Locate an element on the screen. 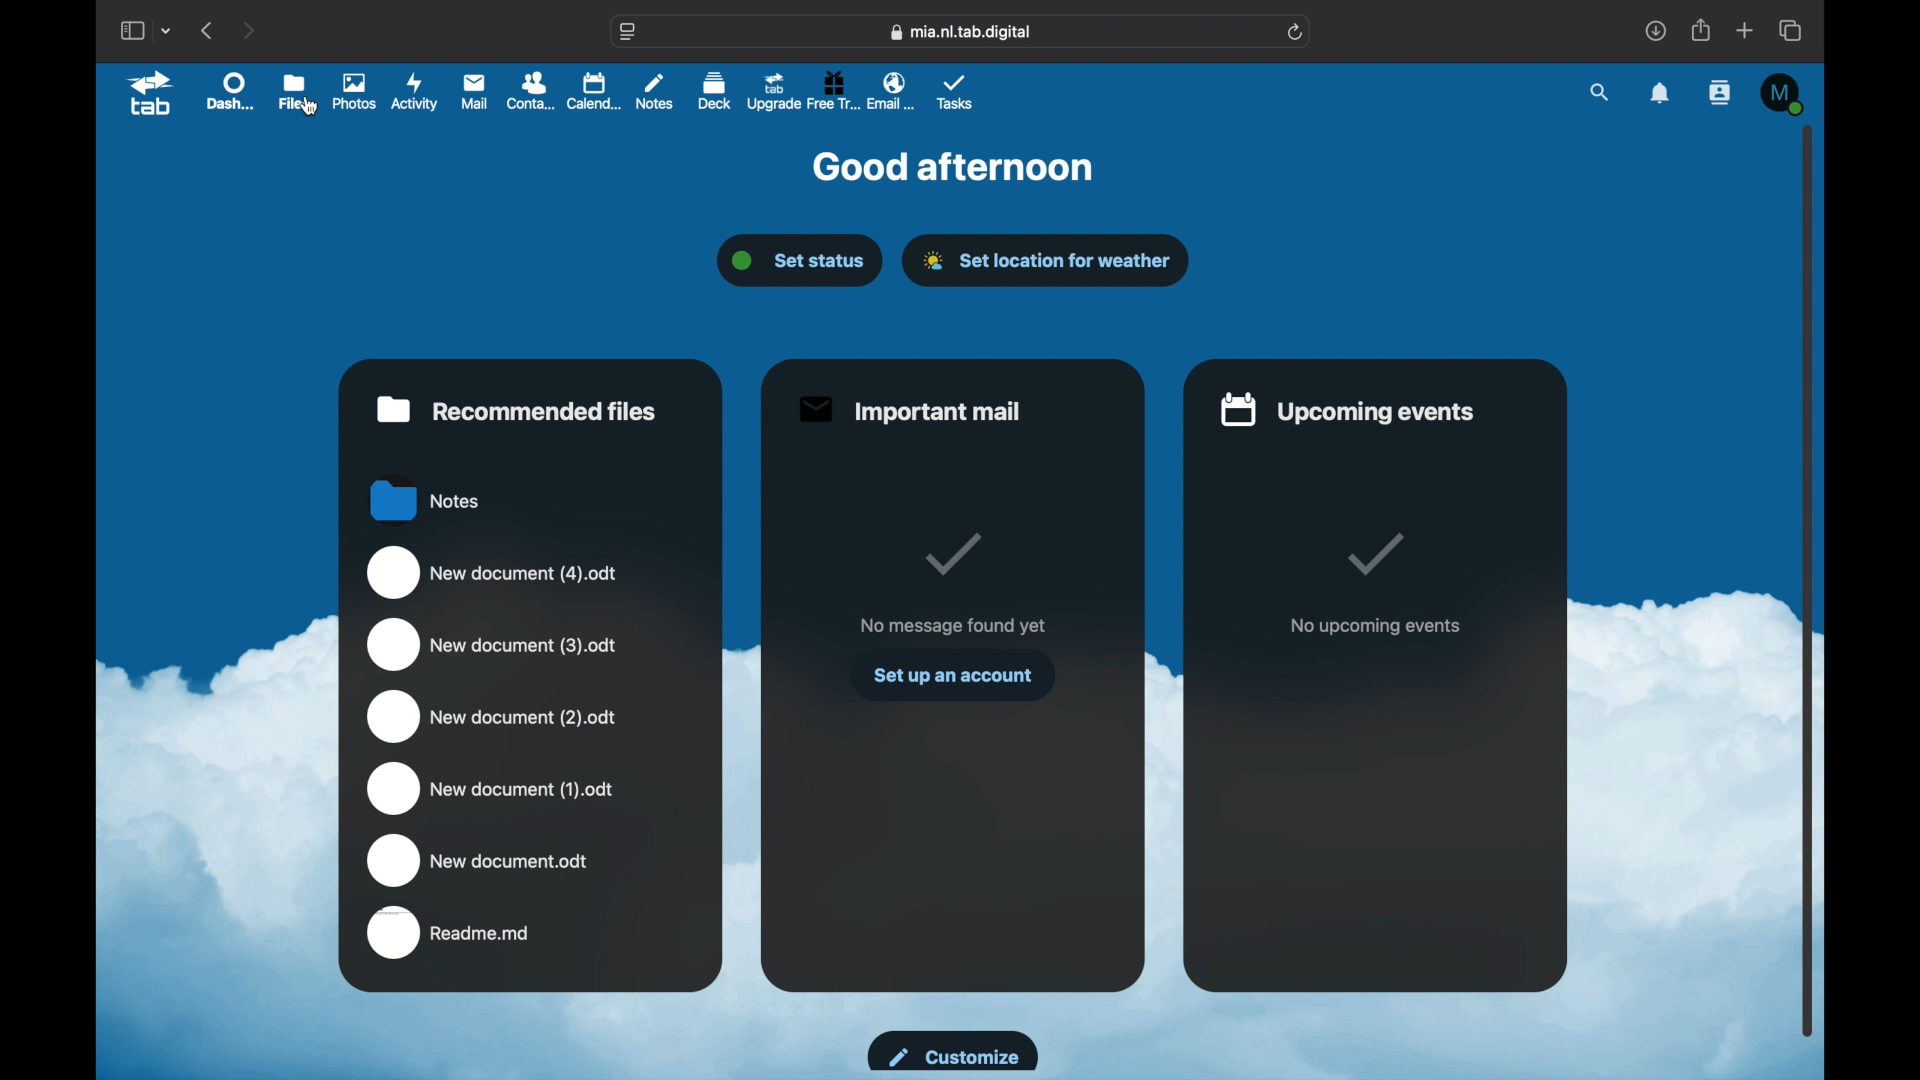  share is located at coordinates (1699, 30).